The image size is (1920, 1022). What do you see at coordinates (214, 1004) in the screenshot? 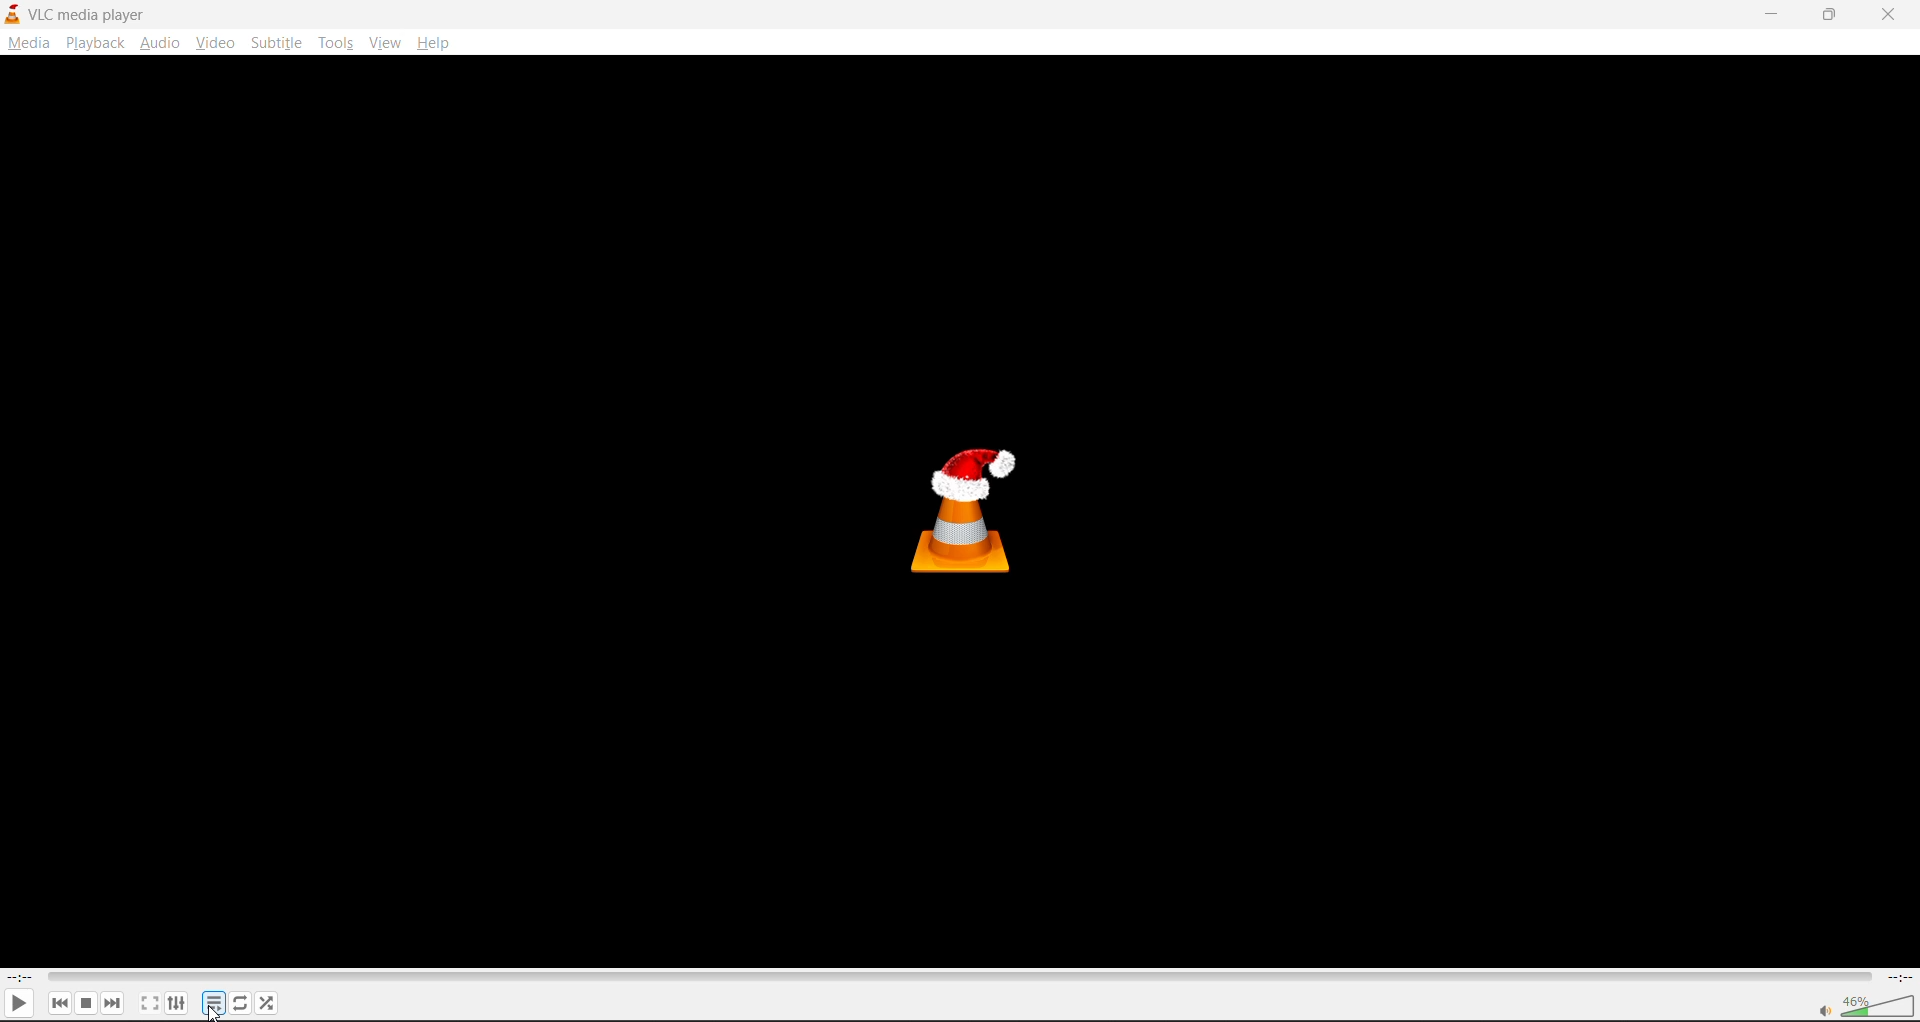
I see `playlist` at bounding box center [214, 1004].